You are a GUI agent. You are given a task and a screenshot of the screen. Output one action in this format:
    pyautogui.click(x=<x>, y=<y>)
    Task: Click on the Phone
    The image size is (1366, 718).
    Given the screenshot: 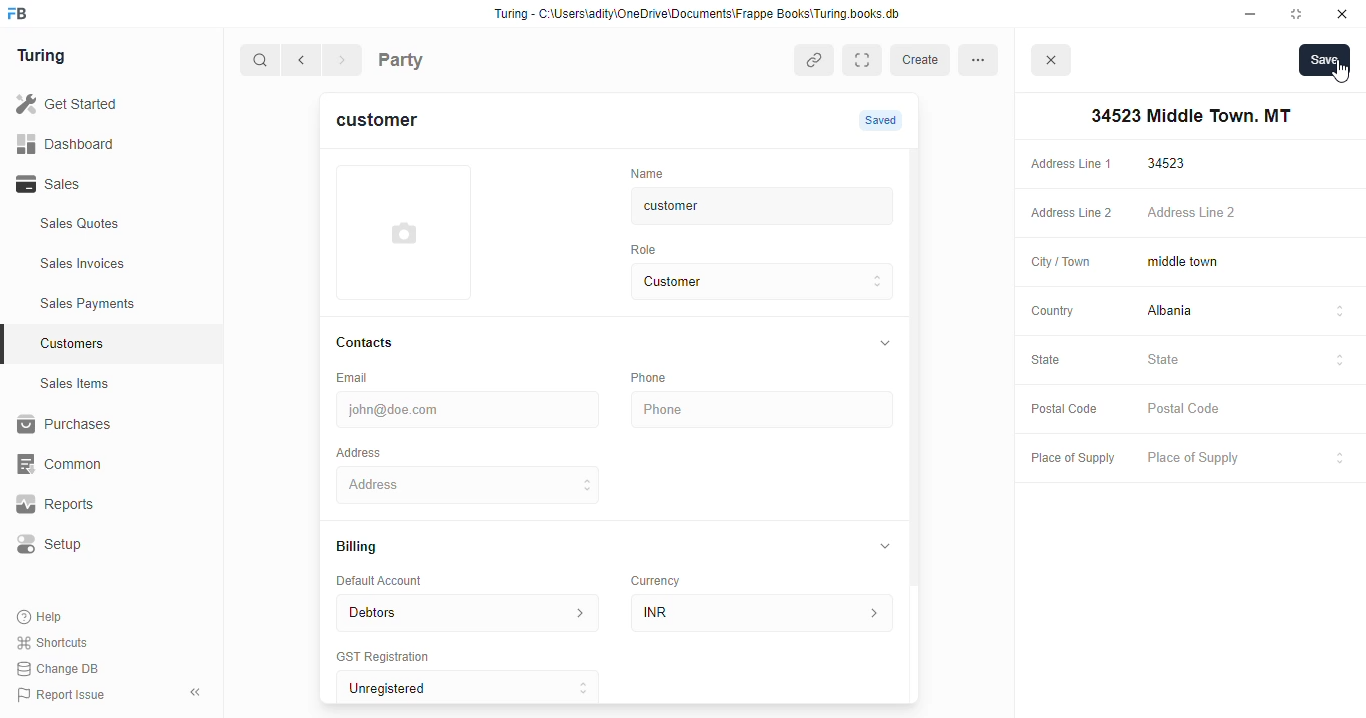 What is the action you would take?
    pyautogui.click(x=660, y=377)
    